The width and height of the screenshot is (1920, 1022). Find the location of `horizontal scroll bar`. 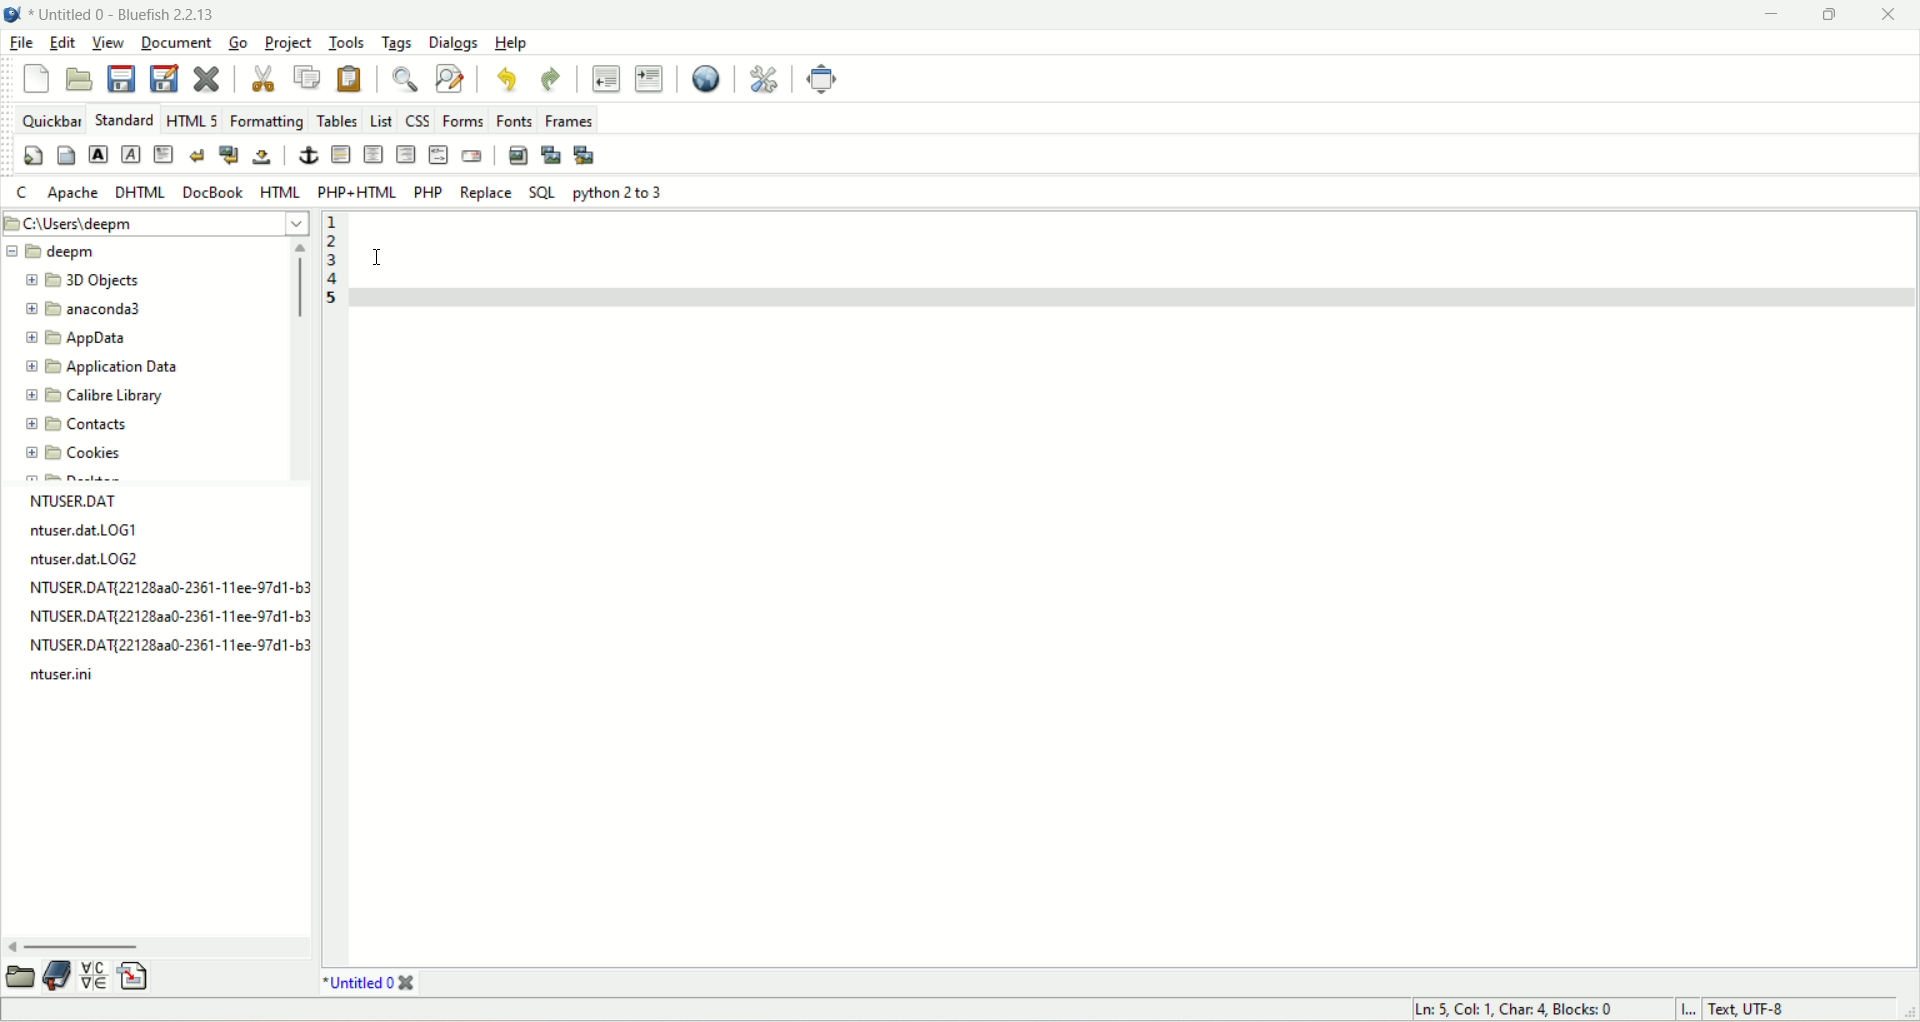

horizontal scroll bar is located at coordinates (160, 946).